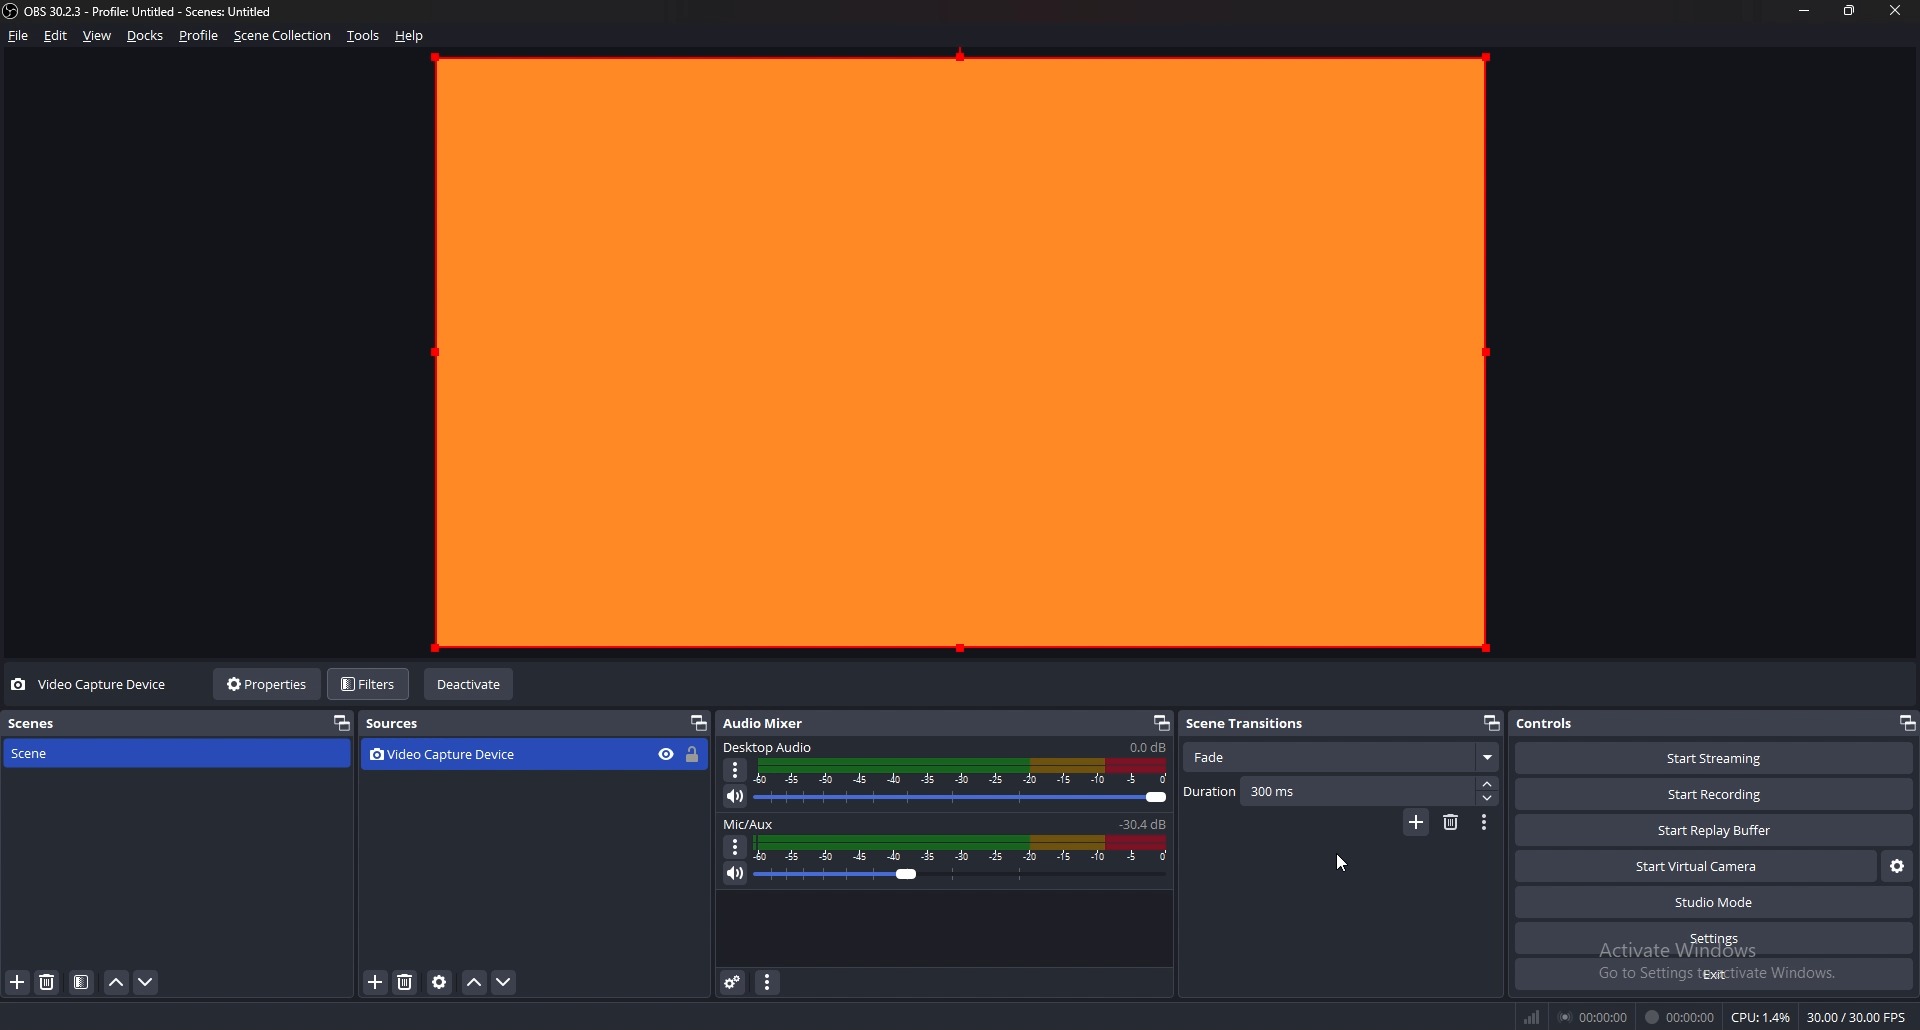  I want to click on resize, so click(1850, 11).